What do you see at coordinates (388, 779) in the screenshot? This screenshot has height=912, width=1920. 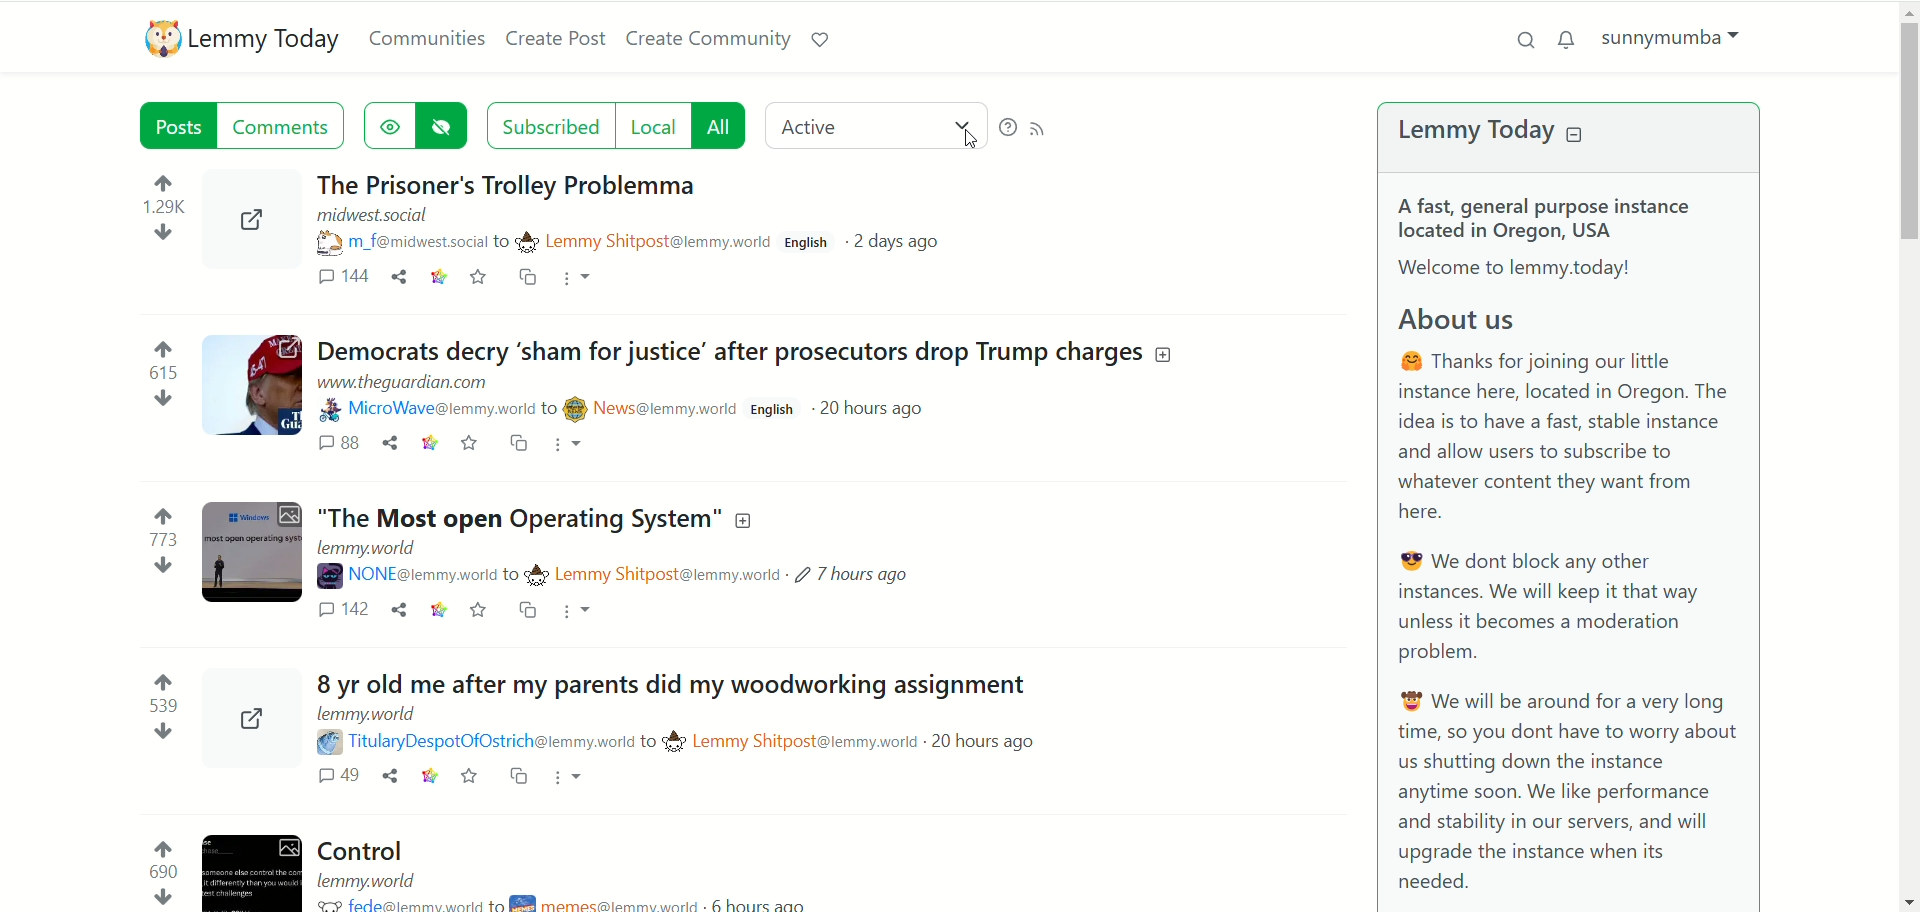 I see `share` at bounding box center [388, 779].